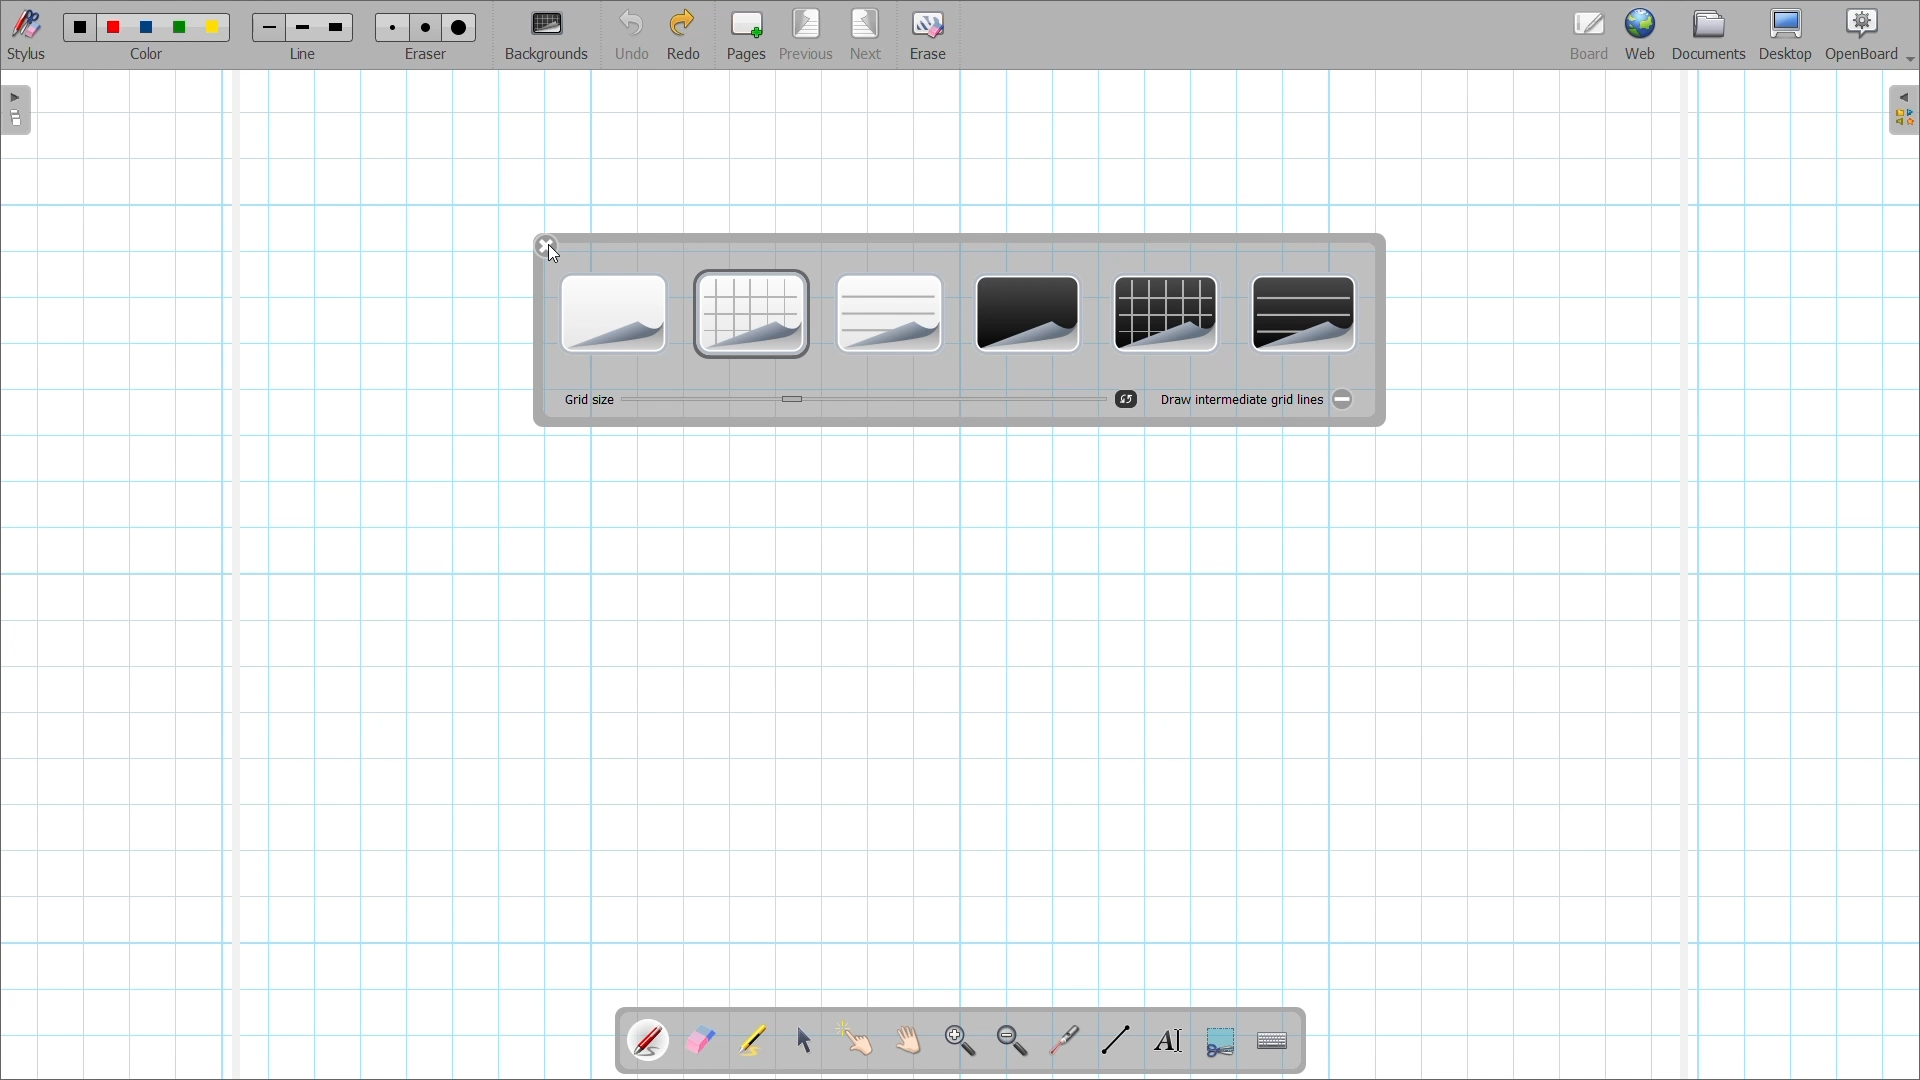  Describe the element at coordinates (1011, 1041) in the screenshot. I see `Zoom out` at that location.